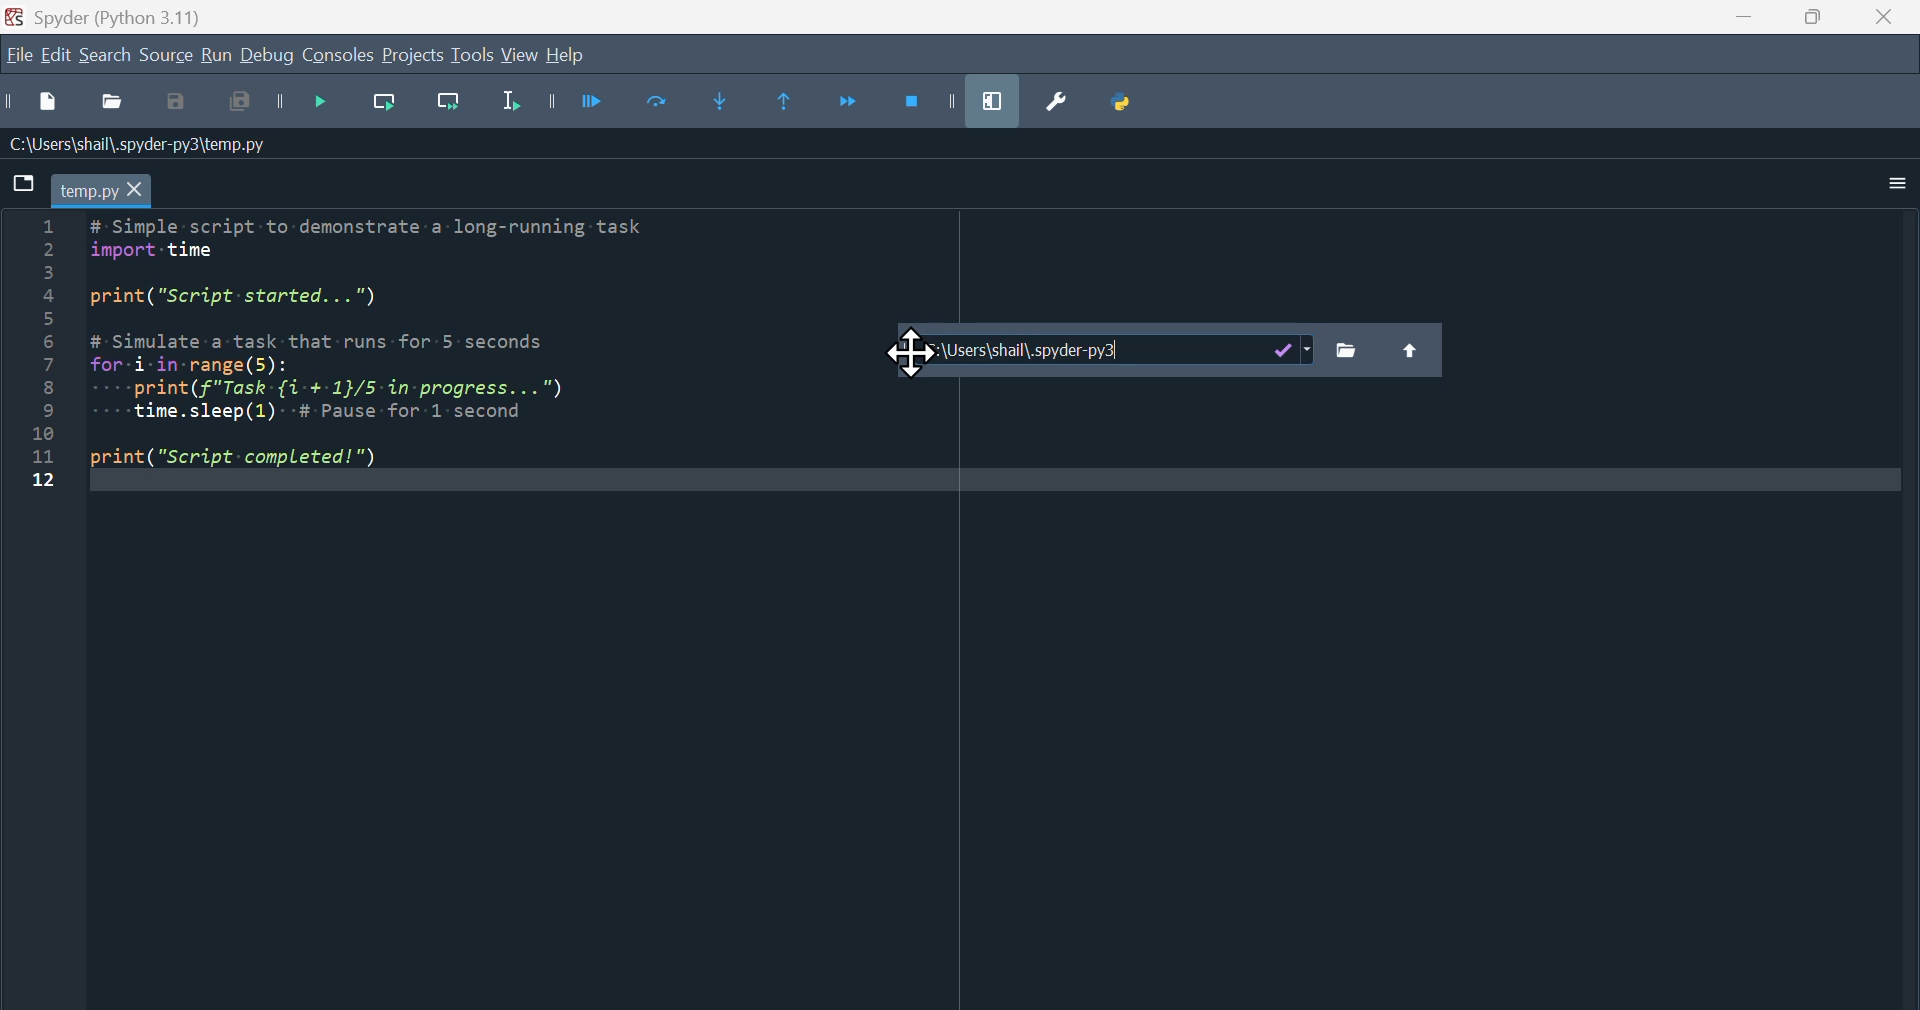 The height and width of the screenshot is (1010, 1920). What do you see at coordinates (271, 61) in the screenshot?
I see `Debug` at bounding box center [271, 61].